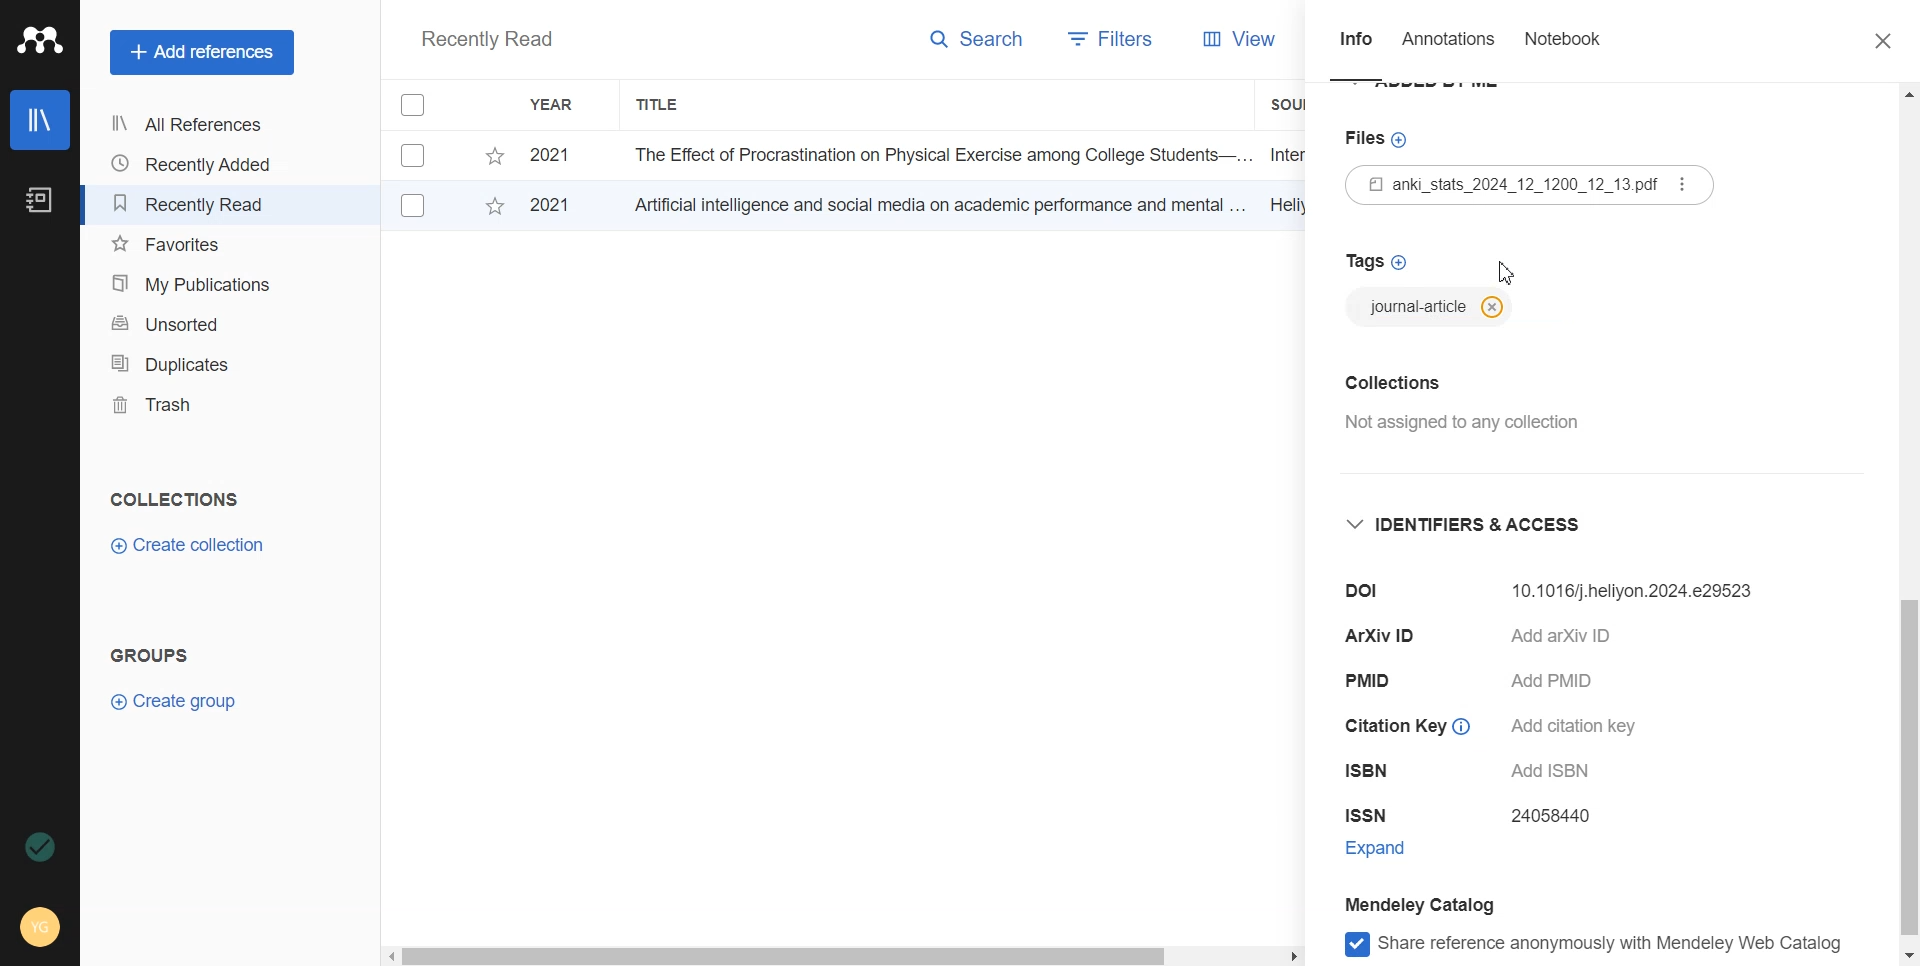 The image size is (1920, 966). I want to click on Checkbox, so click(416, 105).